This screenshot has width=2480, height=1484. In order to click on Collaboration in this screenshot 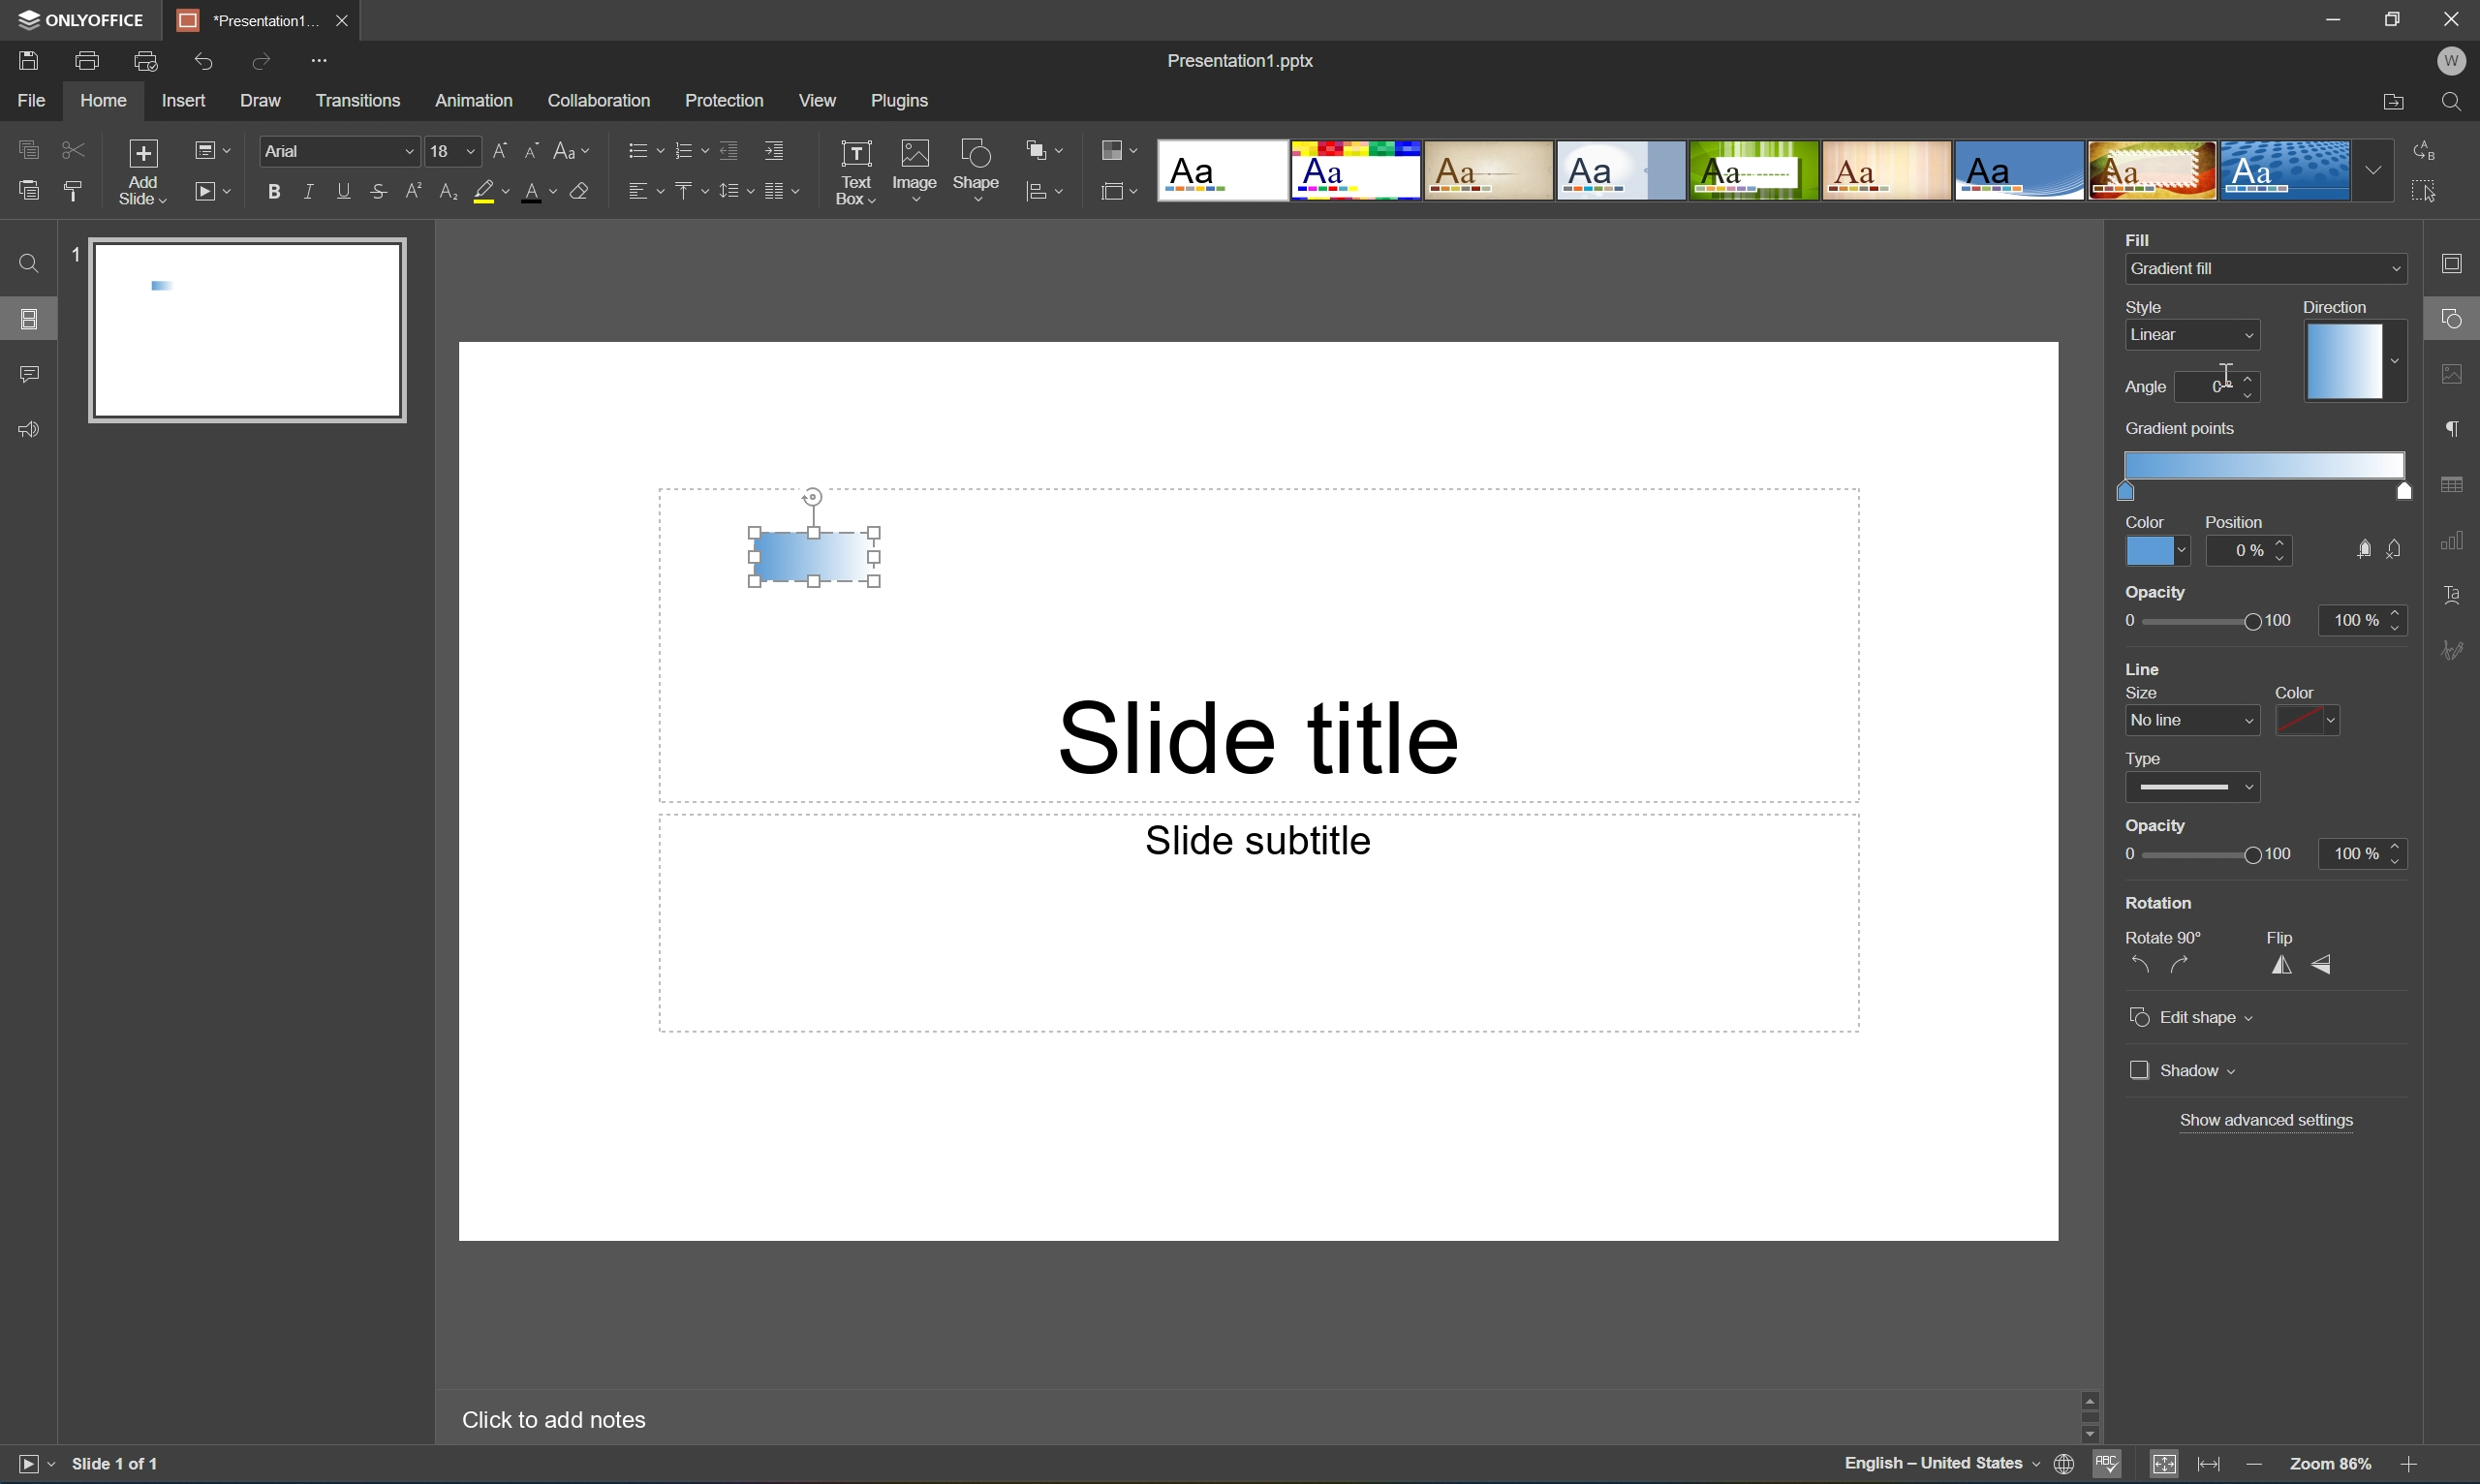, I will do `click(595, 99)`.